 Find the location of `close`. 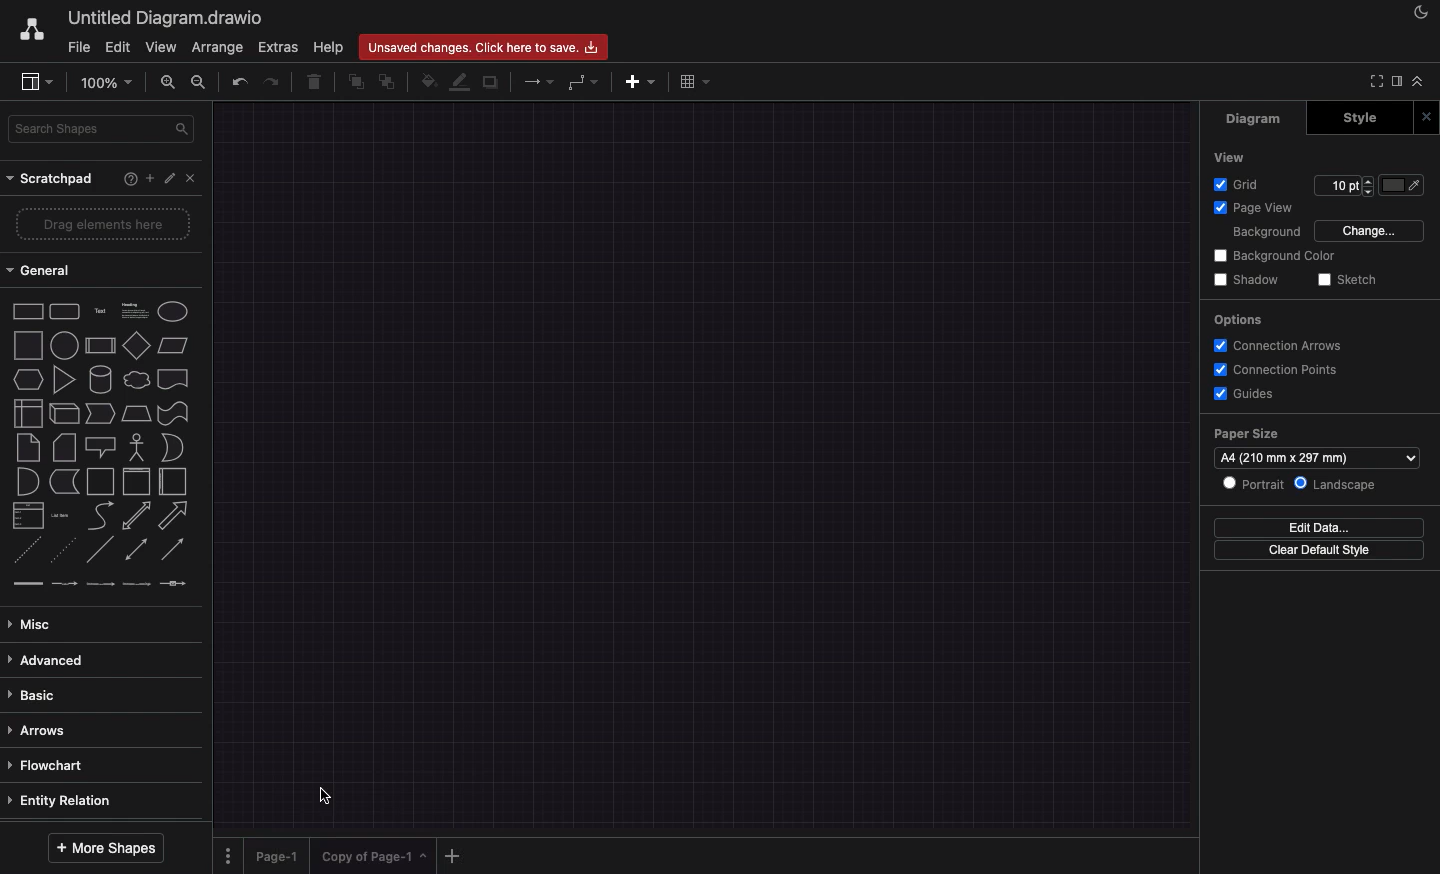

close is located at coordinates (192, 176).